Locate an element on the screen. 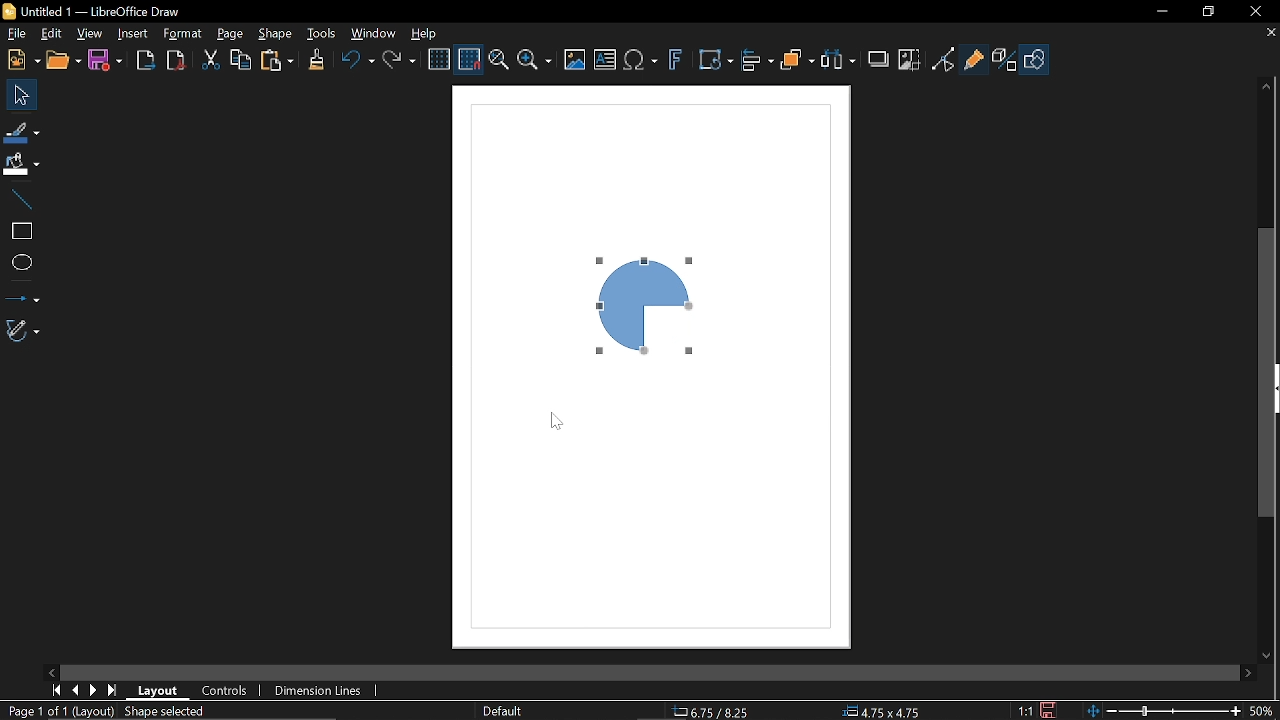 The width and height of the screenshot is (1280, 720). Shapes is located at coordinates (1036, 60).